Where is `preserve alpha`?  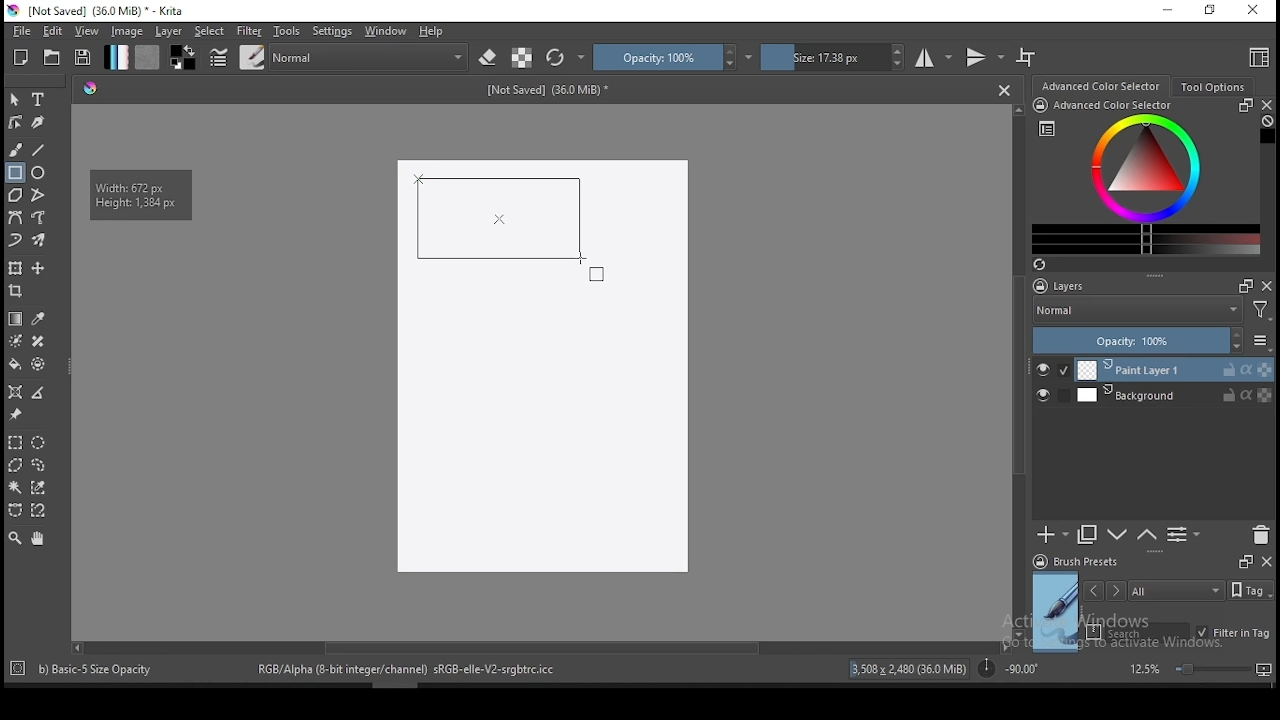 preserve alpha is located at coordinates (522, 59).